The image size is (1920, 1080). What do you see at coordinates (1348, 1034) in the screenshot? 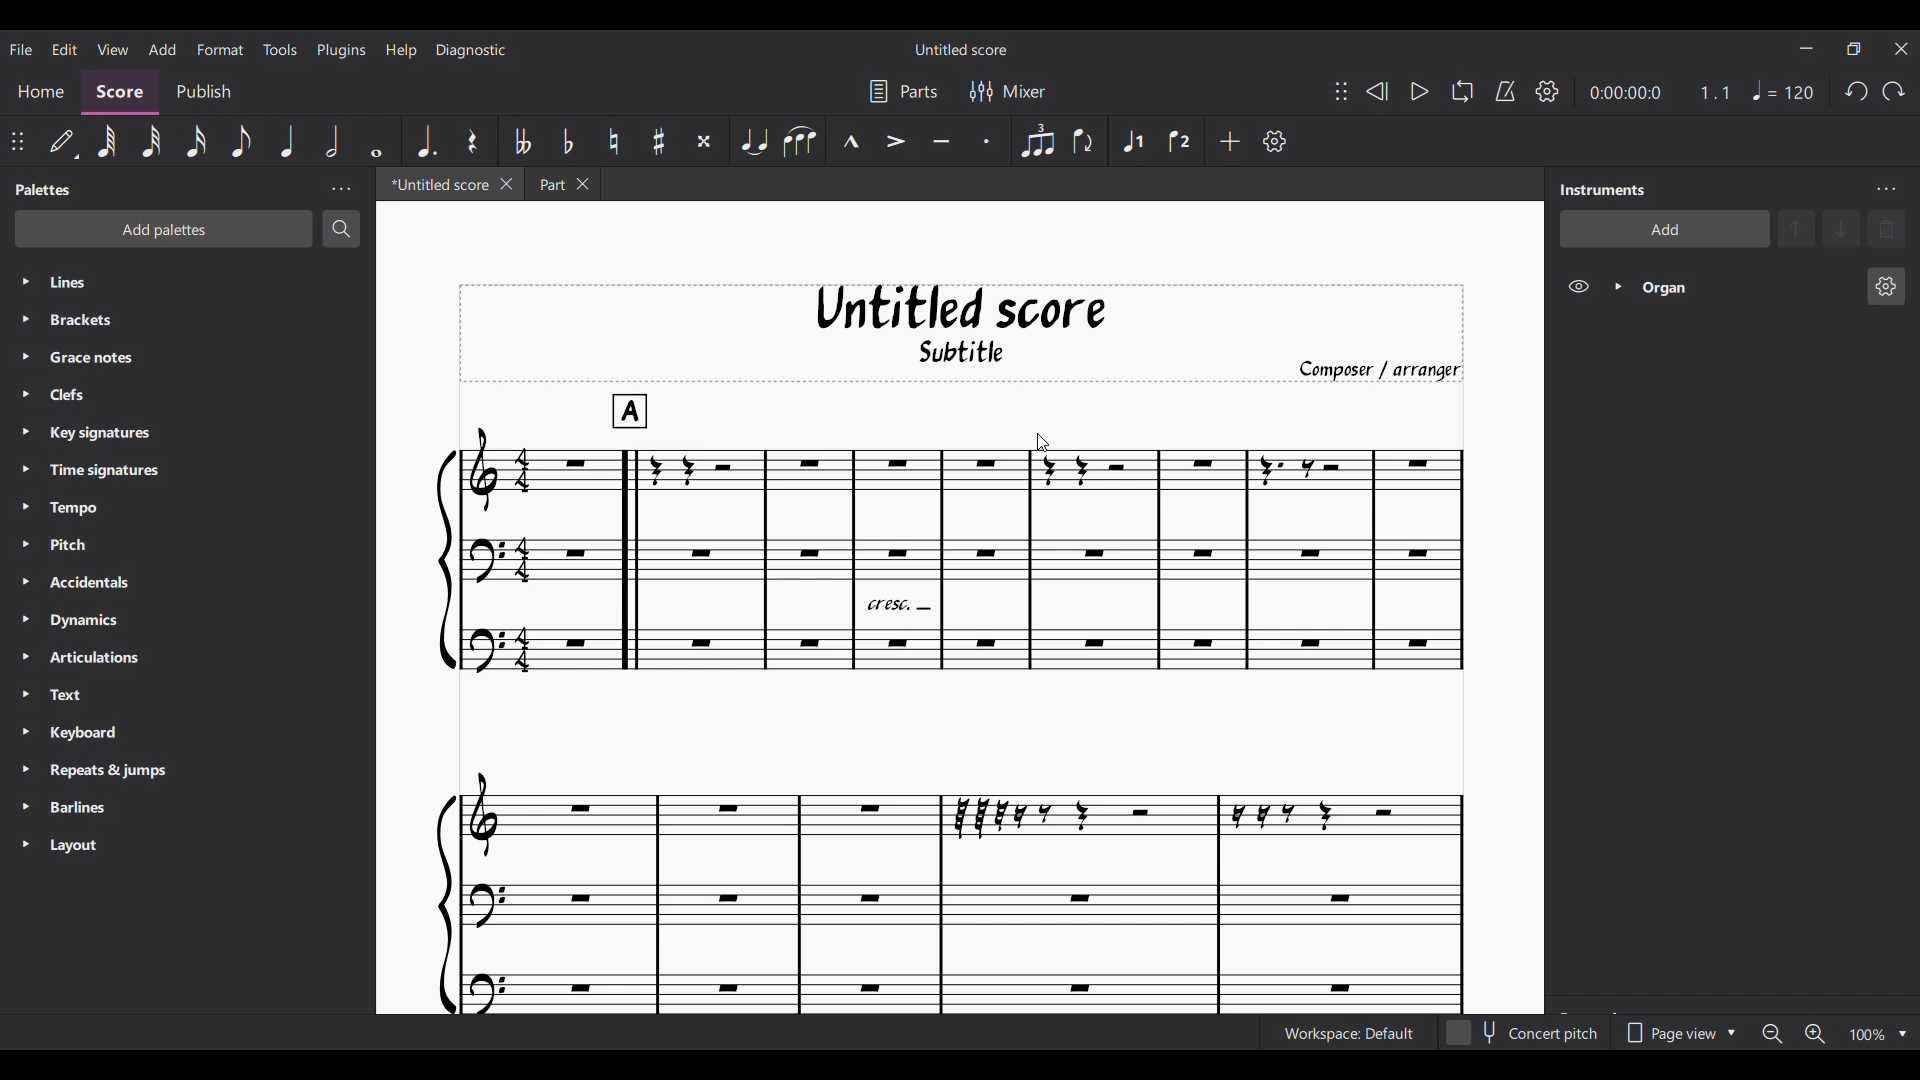
I see `Current workspace setting` at bounding box center [1348, 1034].